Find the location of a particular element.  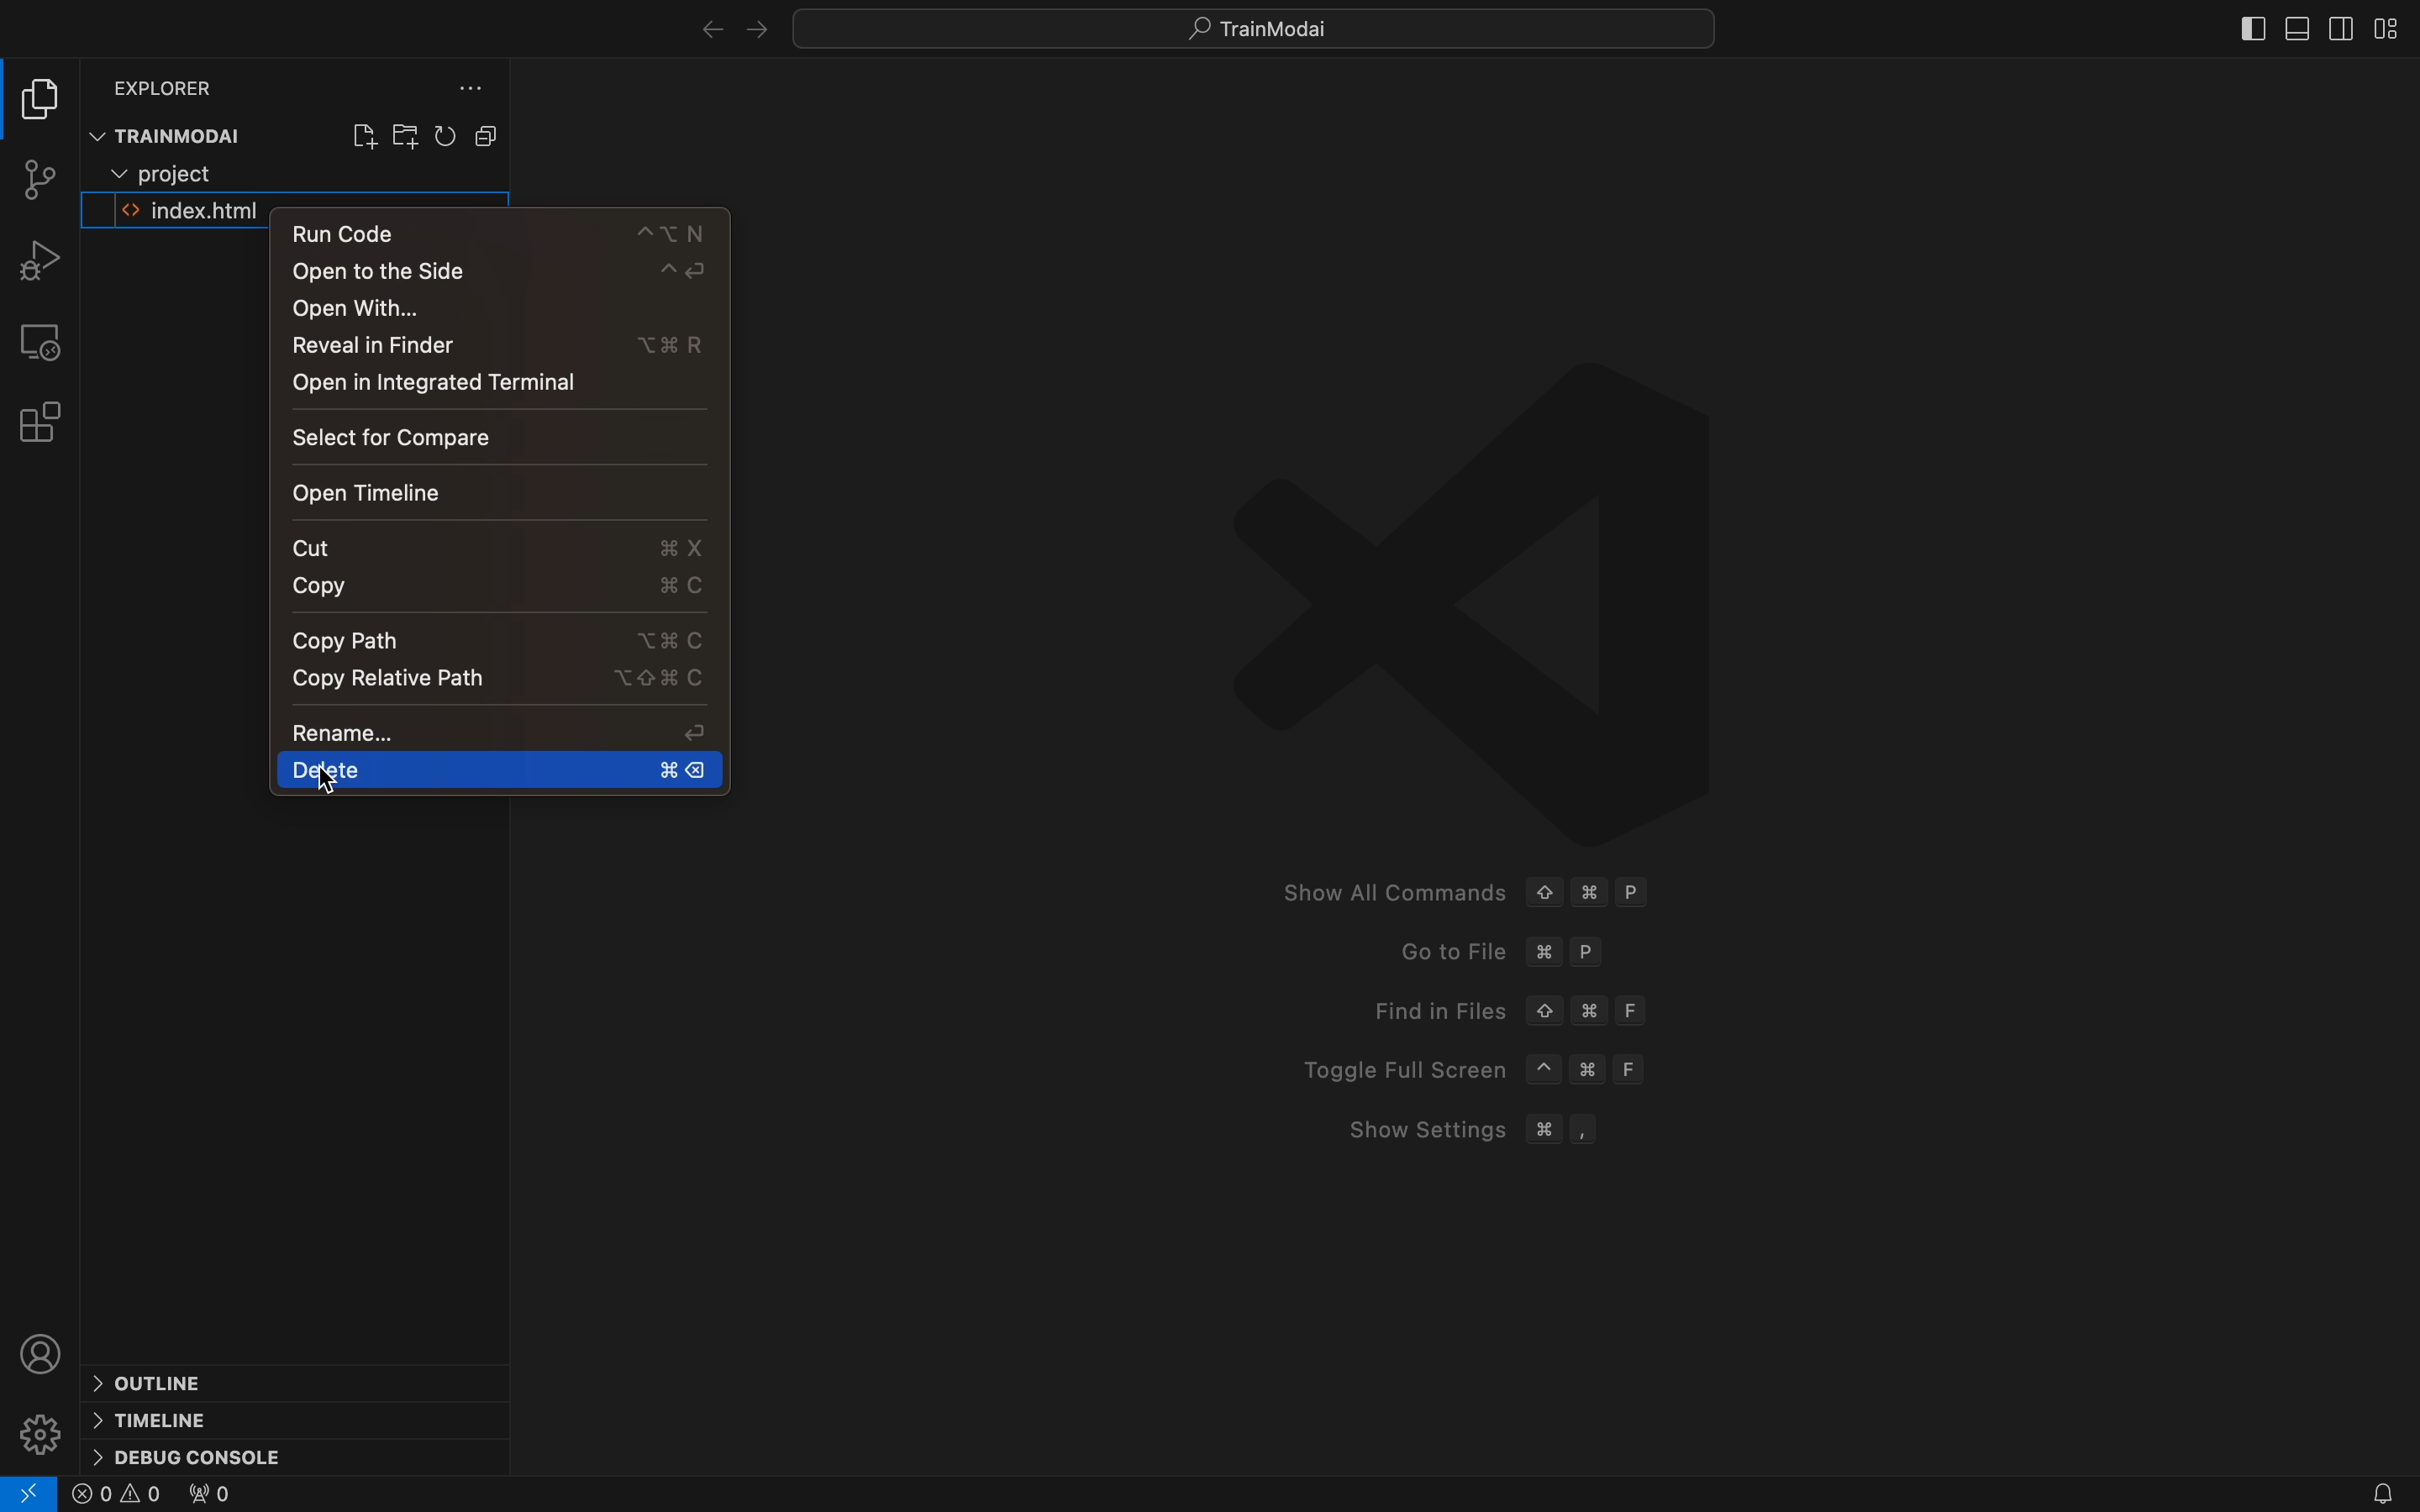

SHow All is located at coordinates (1494, 896).